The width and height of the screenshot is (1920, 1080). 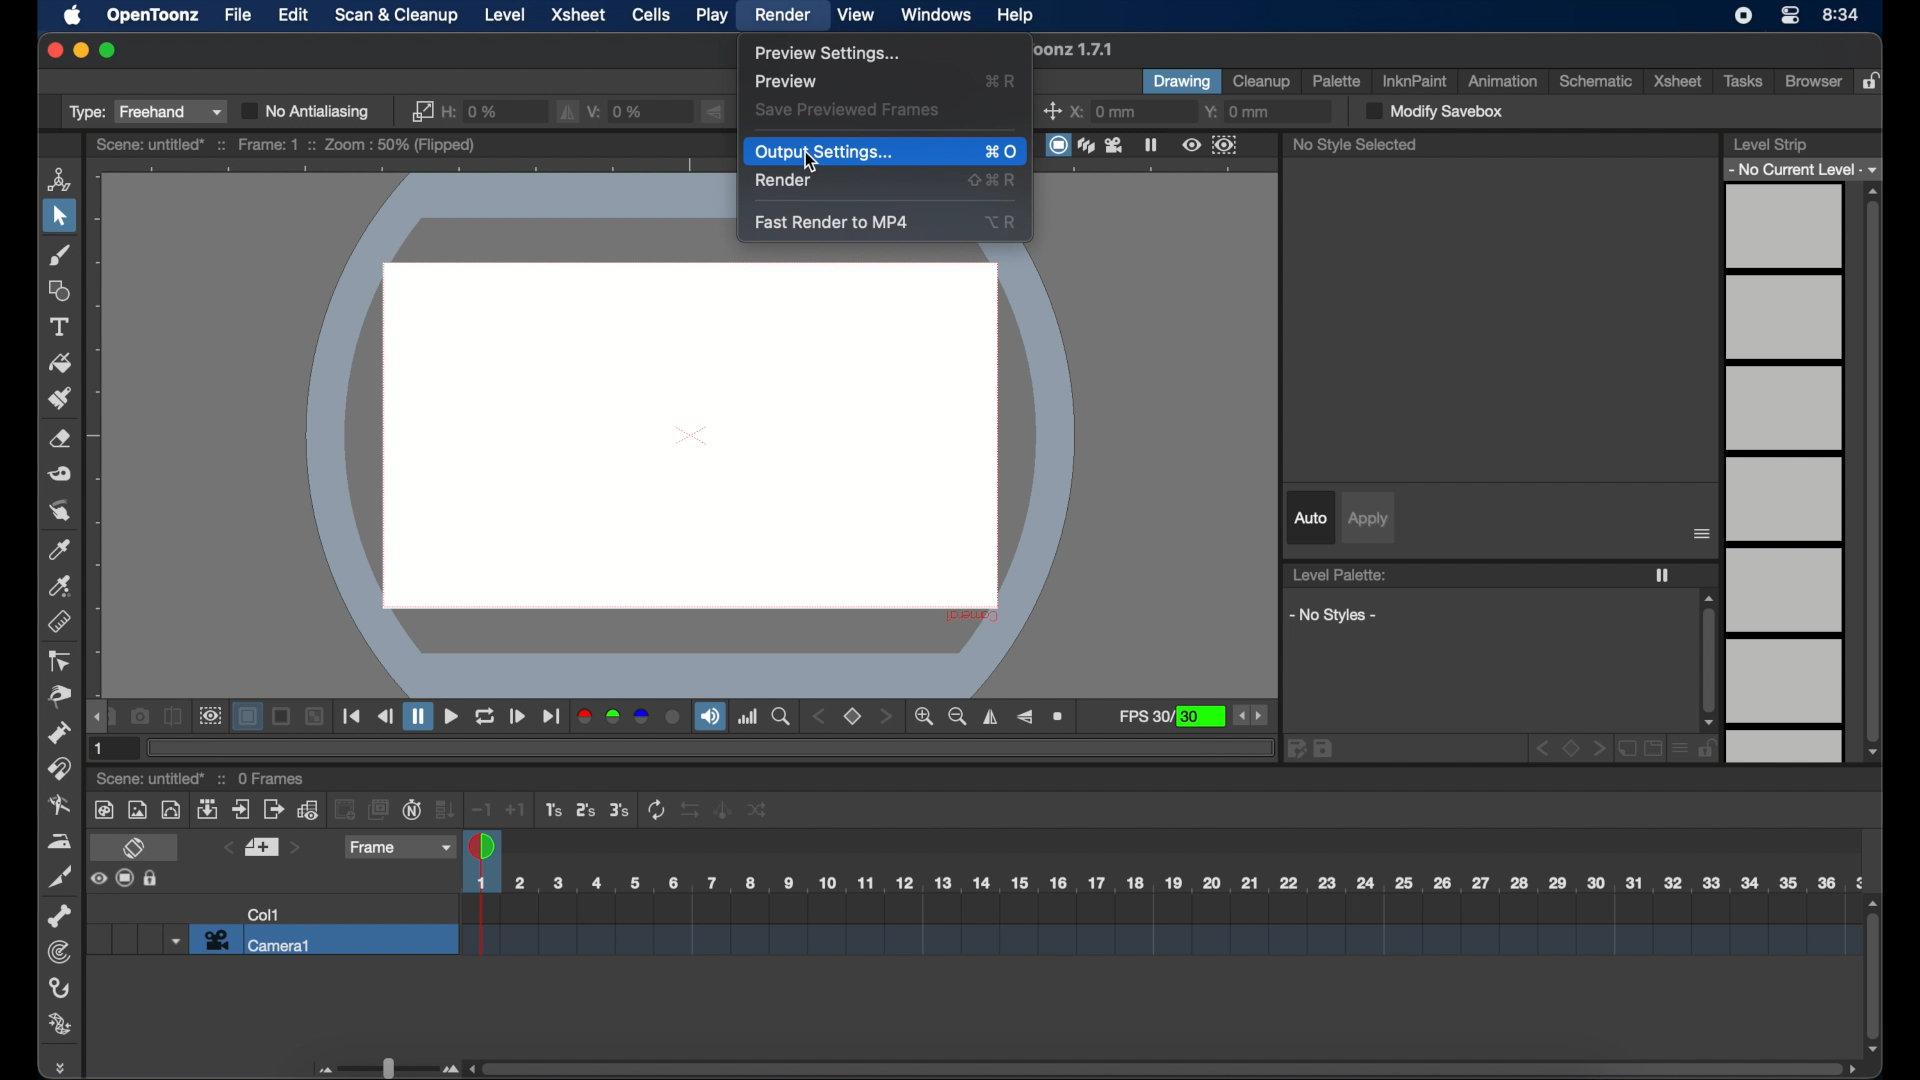 I want to click on , so click(x=346, y=809).